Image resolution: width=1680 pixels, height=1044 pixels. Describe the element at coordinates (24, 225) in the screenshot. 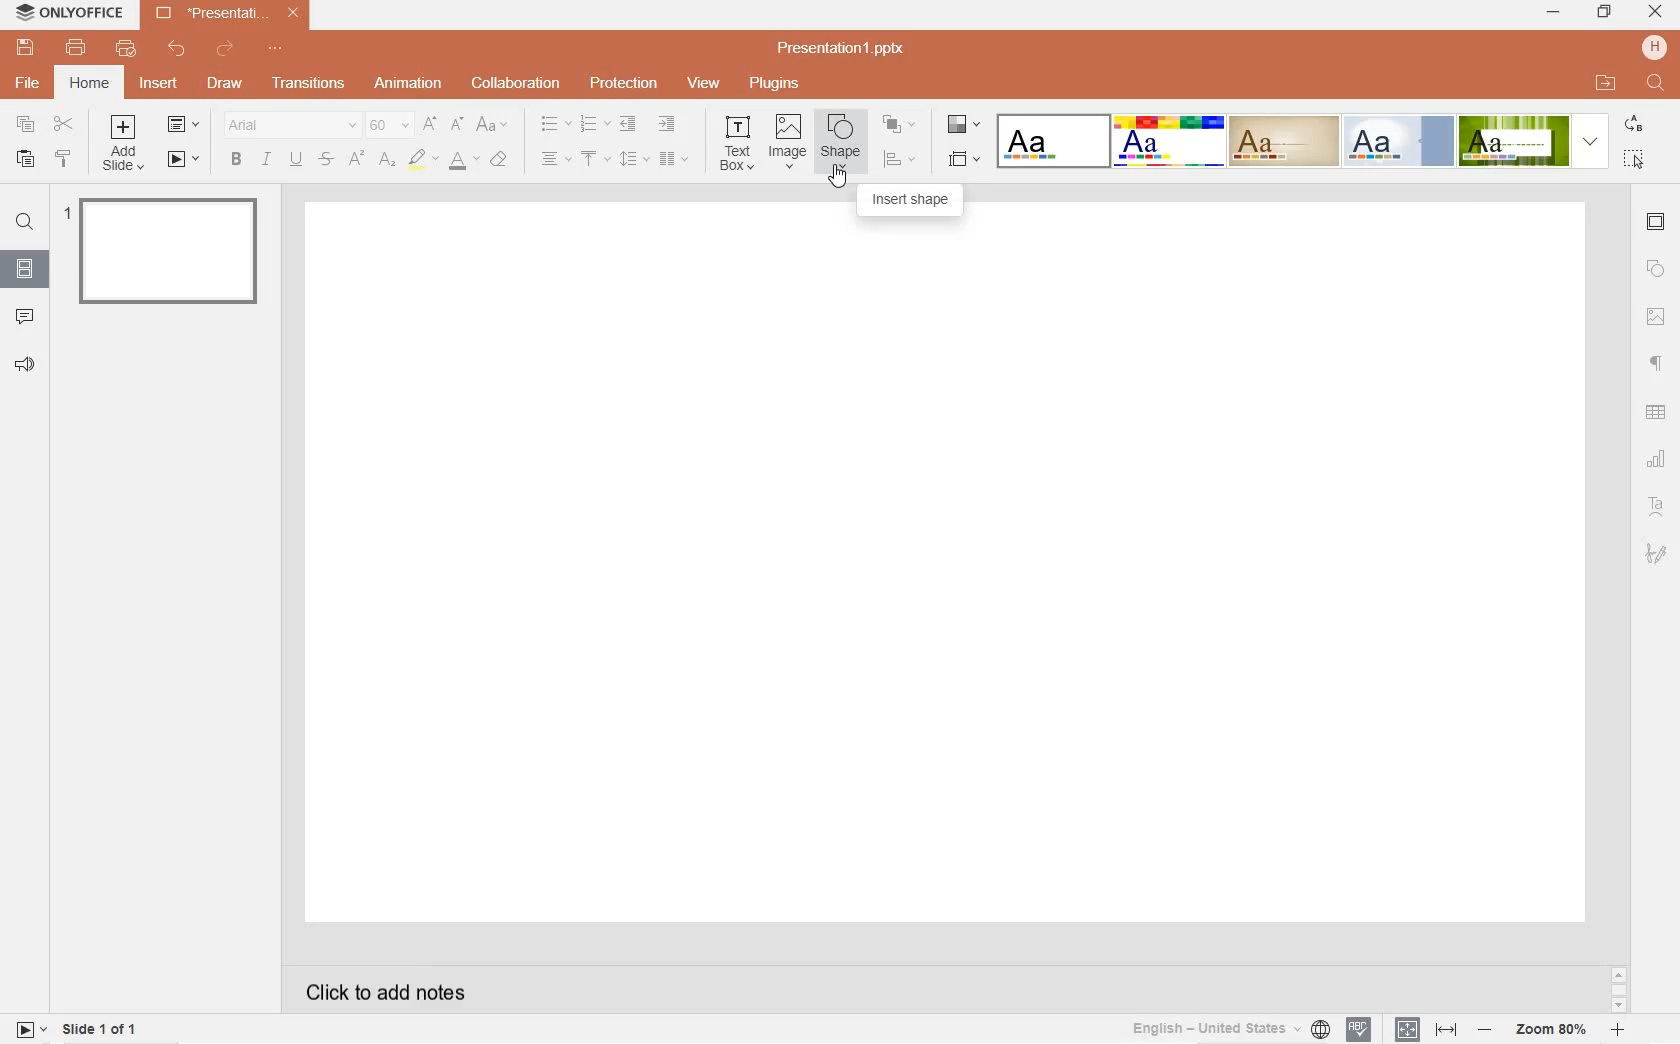

I see `find` at that location.